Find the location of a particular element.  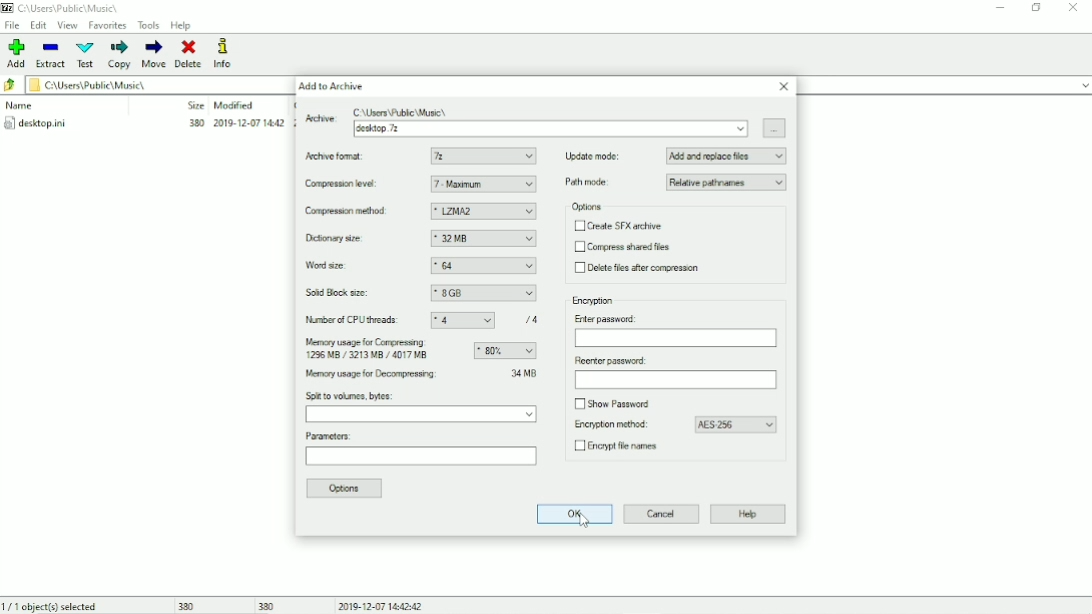

Close is located at coordinates (784, 86).